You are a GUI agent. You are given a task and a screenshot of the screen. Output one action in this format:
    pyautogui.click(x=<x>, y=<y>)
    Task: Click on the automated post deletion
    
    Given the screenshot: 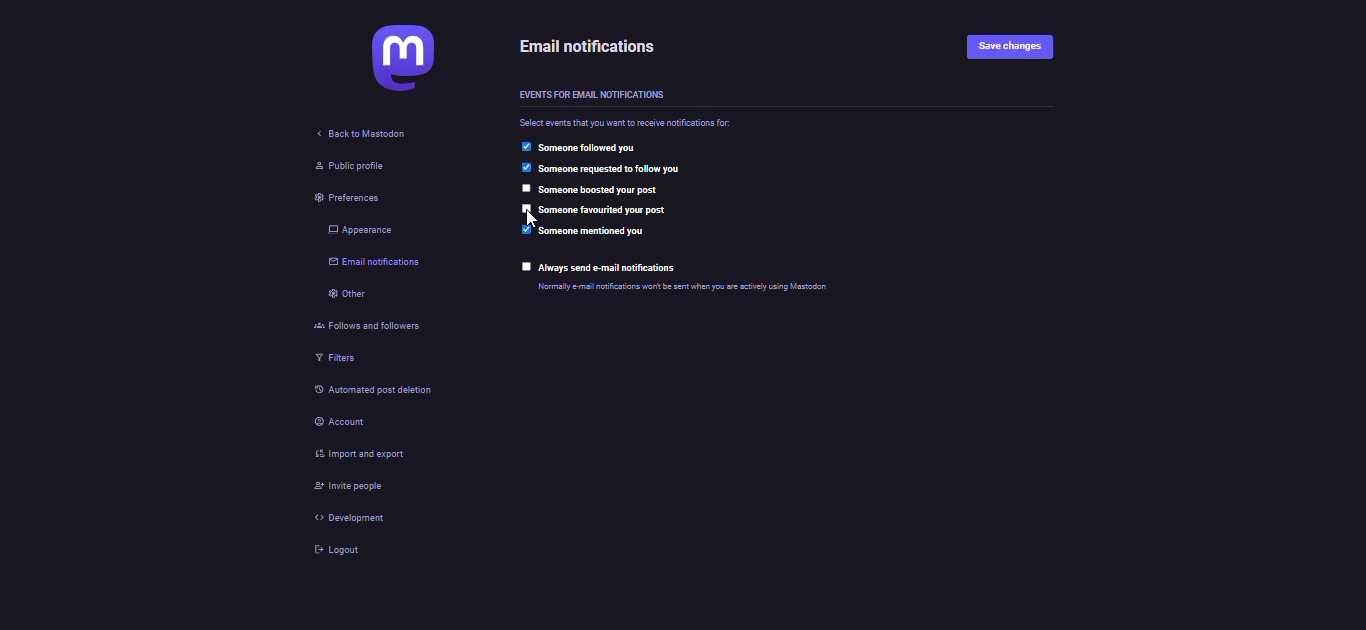 What is the action you would take?
    pyautogui.click(x=393, y=389)
    